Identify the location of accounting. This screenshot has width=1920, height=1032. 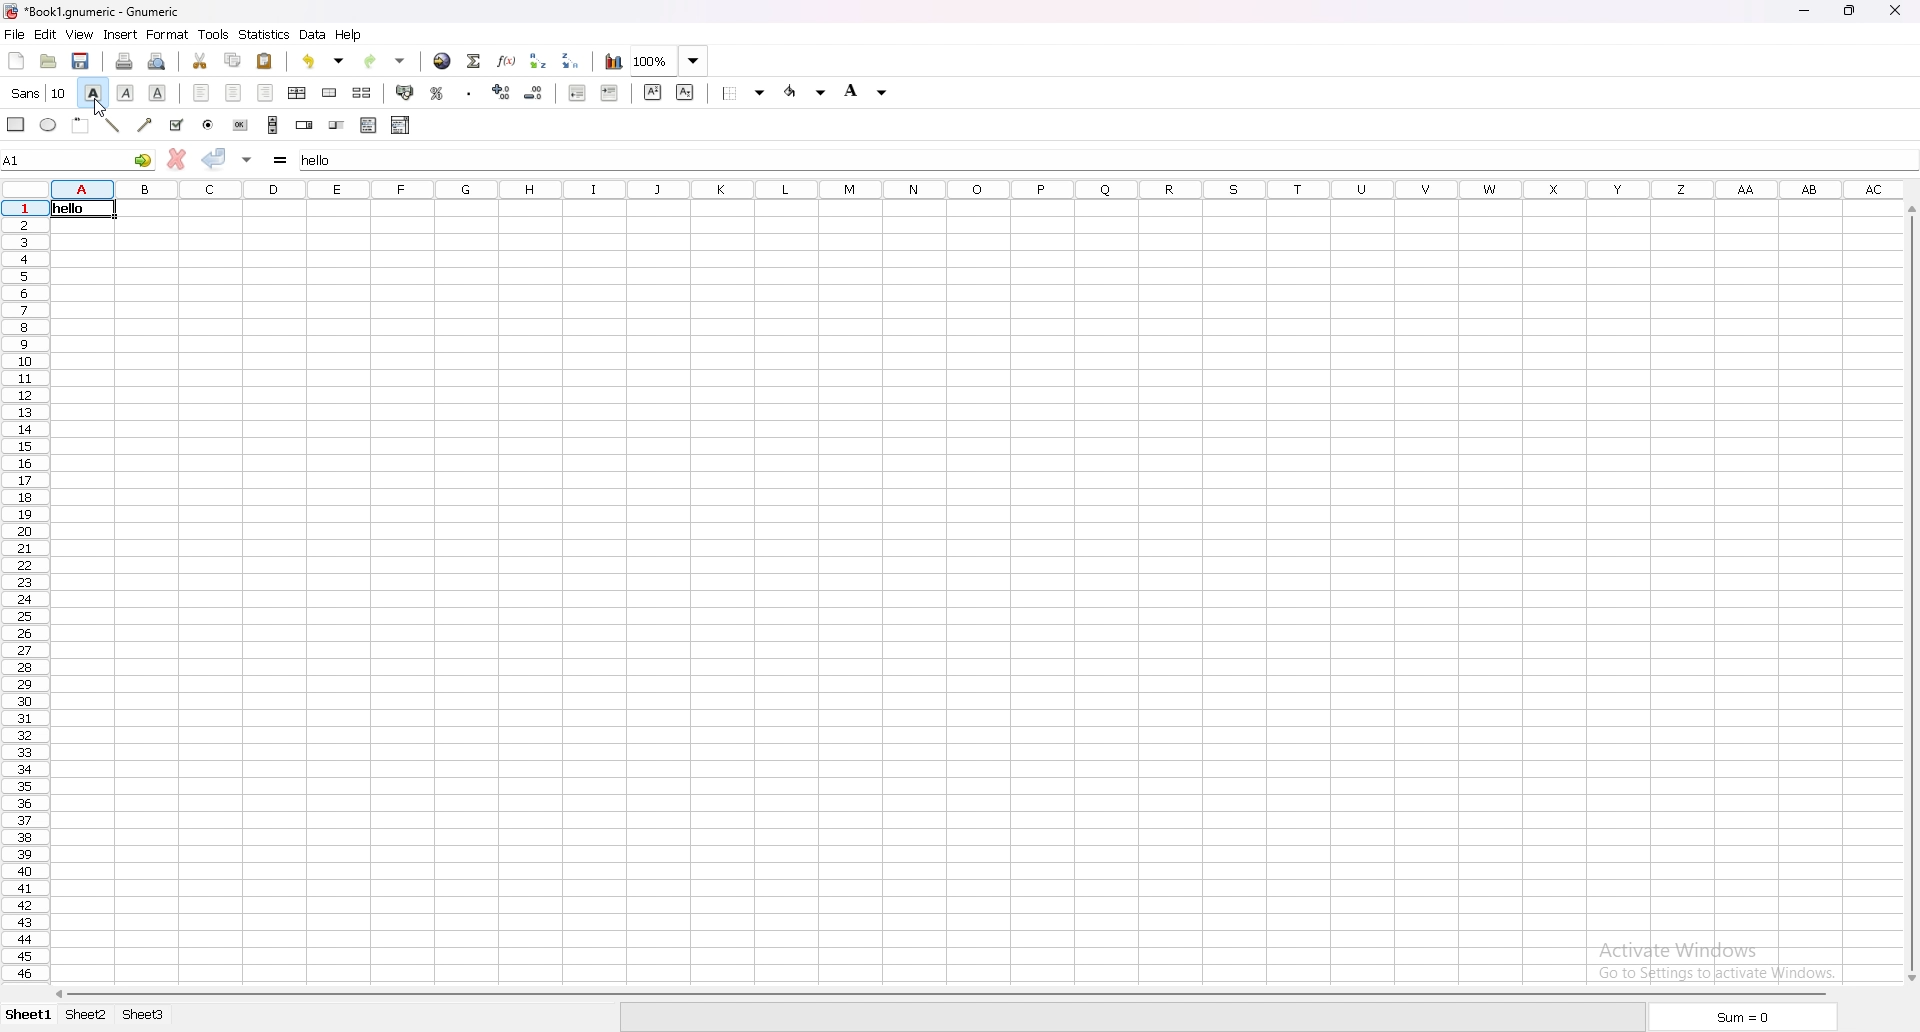
(407, 91).